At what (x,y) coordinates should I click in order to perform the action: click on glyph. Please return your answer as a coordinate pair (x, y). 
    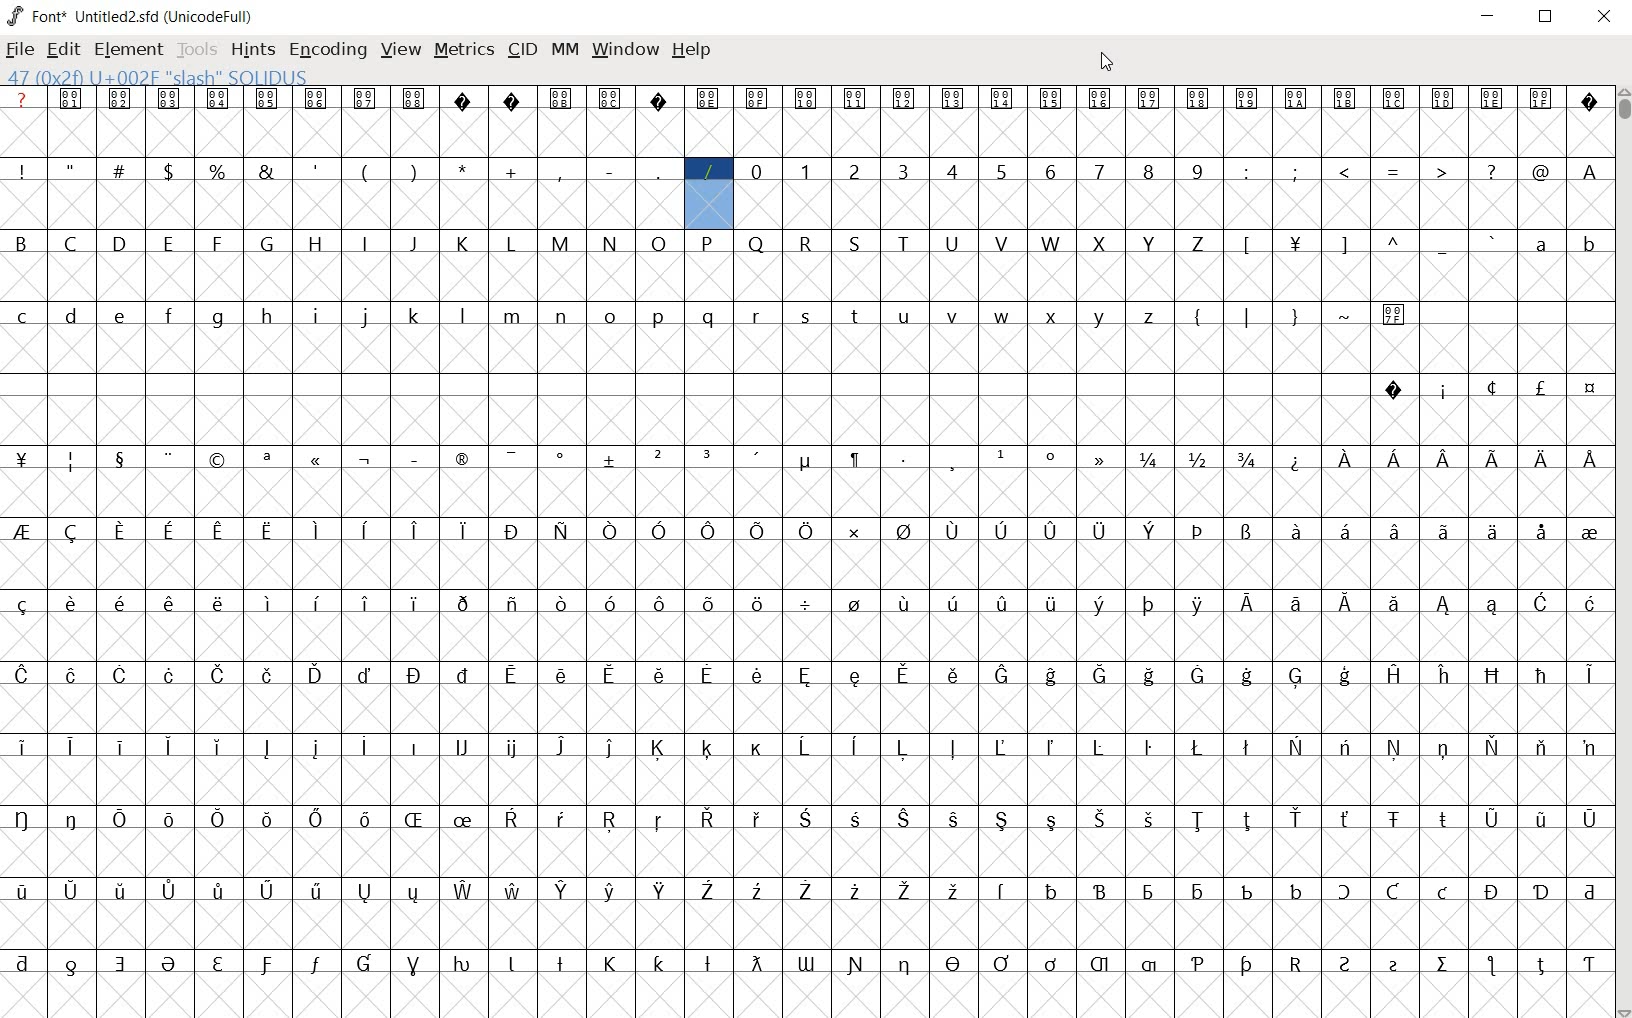
    Looking at the image, I should click on (1052, 456).